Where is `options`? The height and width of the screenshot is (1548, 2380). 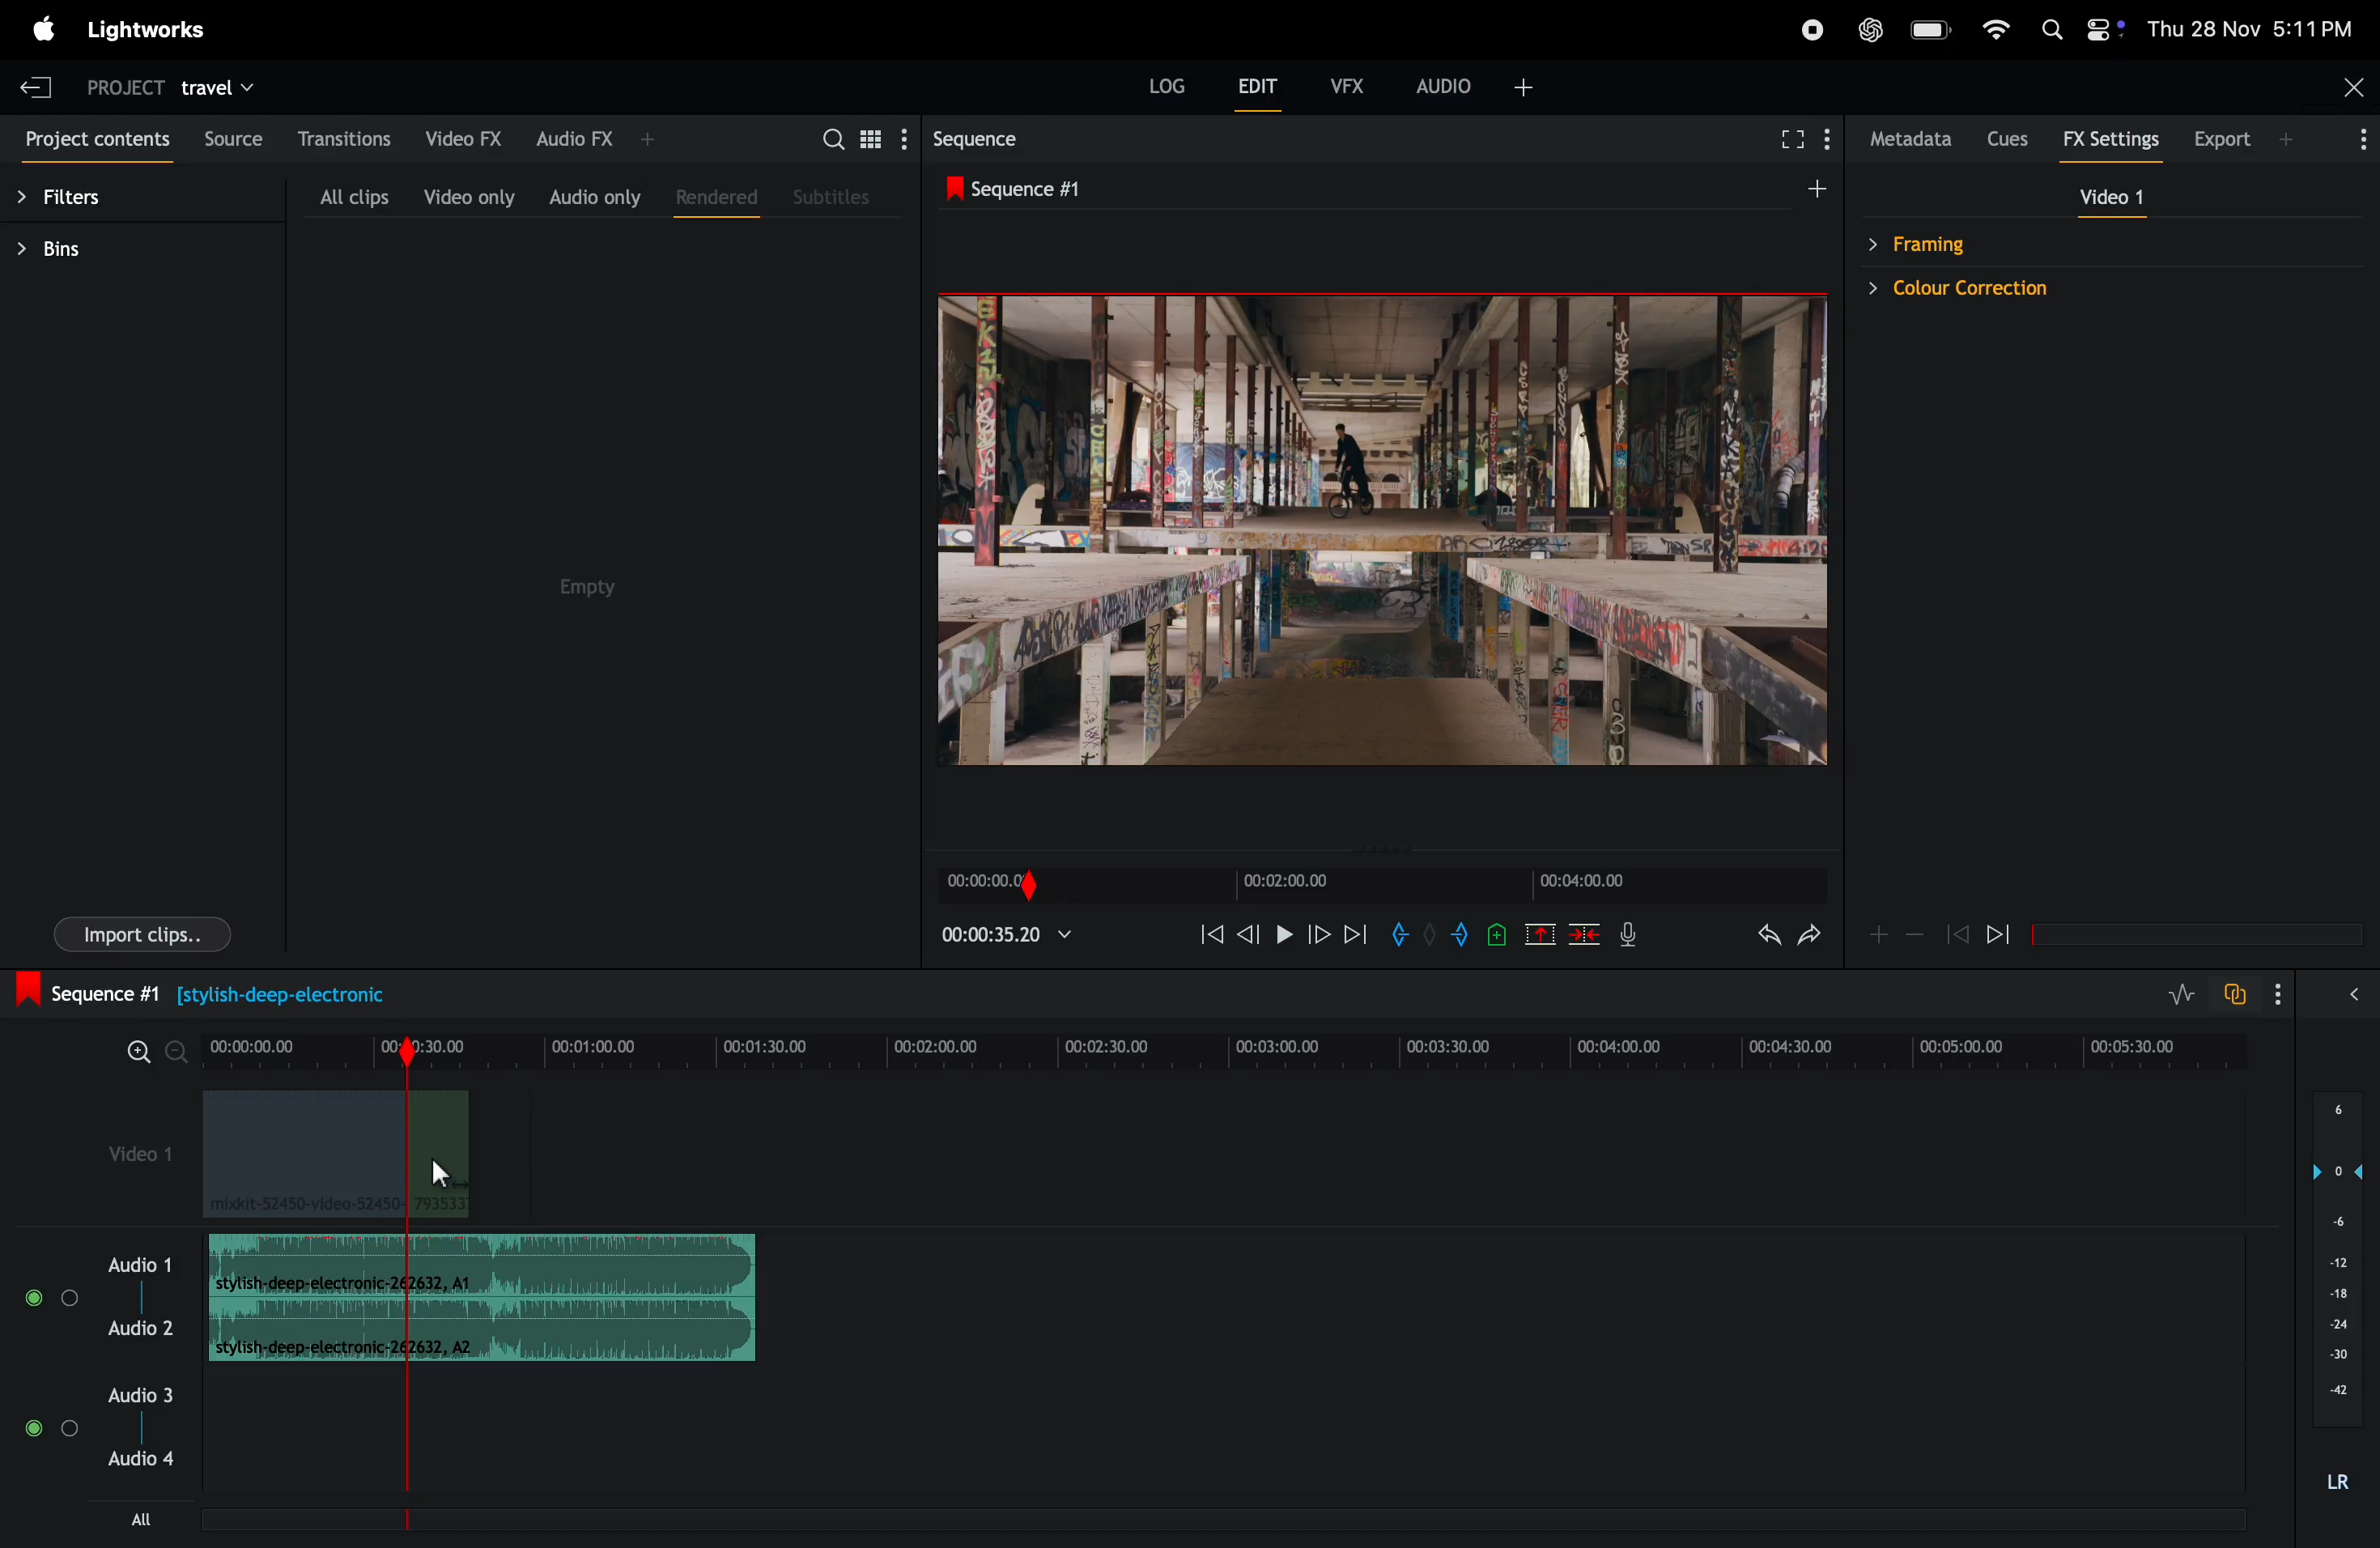
options is located at coordinates (2273, 993).